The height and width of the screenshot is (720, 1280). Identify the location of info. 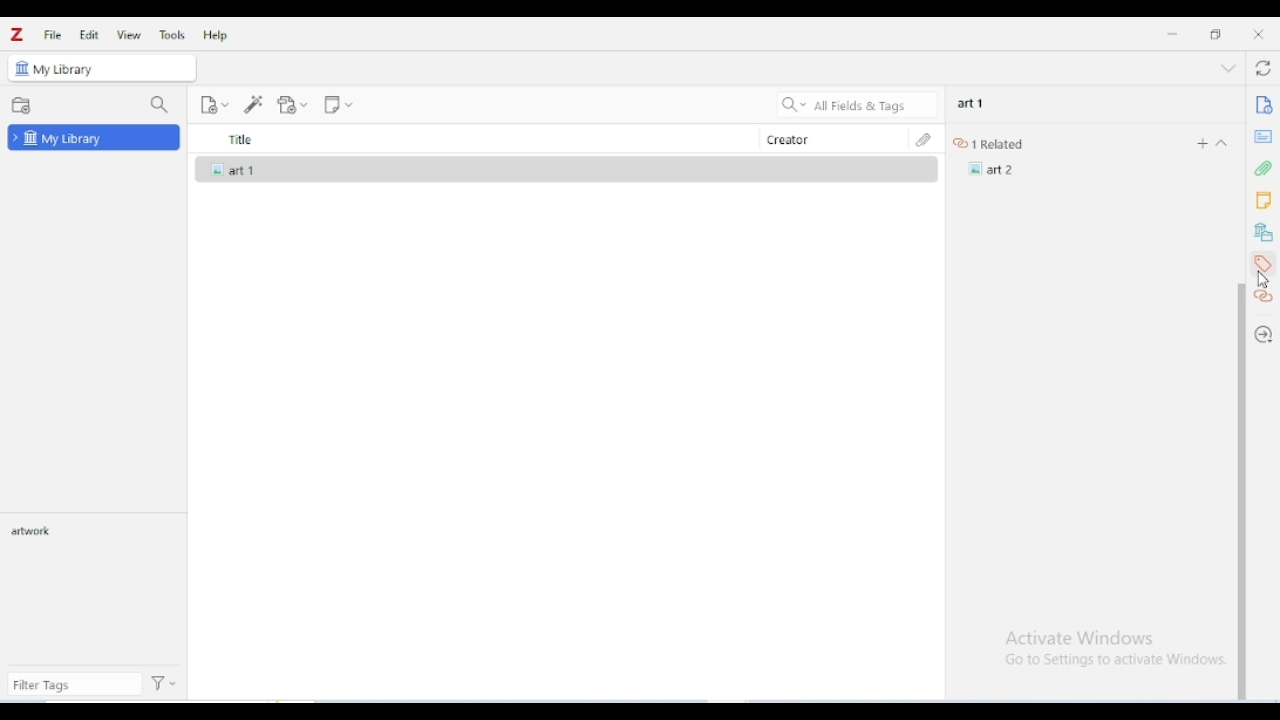
(1263, 104).